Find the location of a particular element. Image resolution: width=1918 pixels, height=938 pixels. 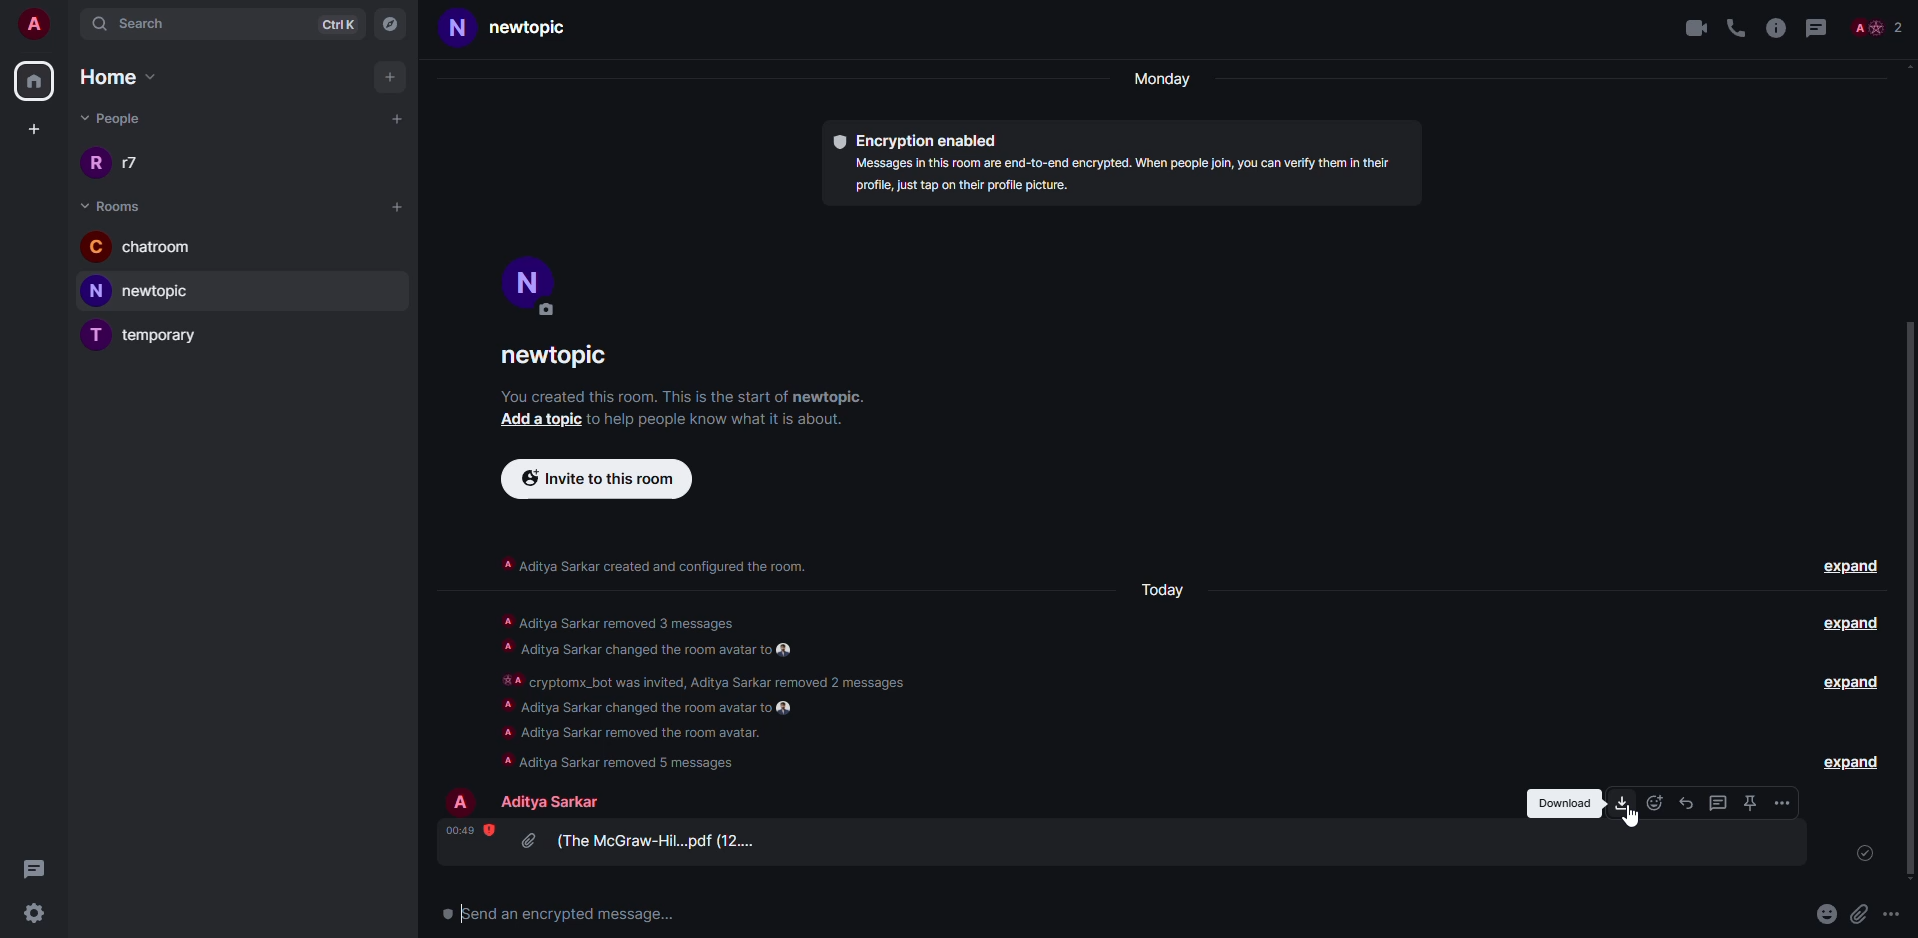

room is located at coordinates (155, 335).